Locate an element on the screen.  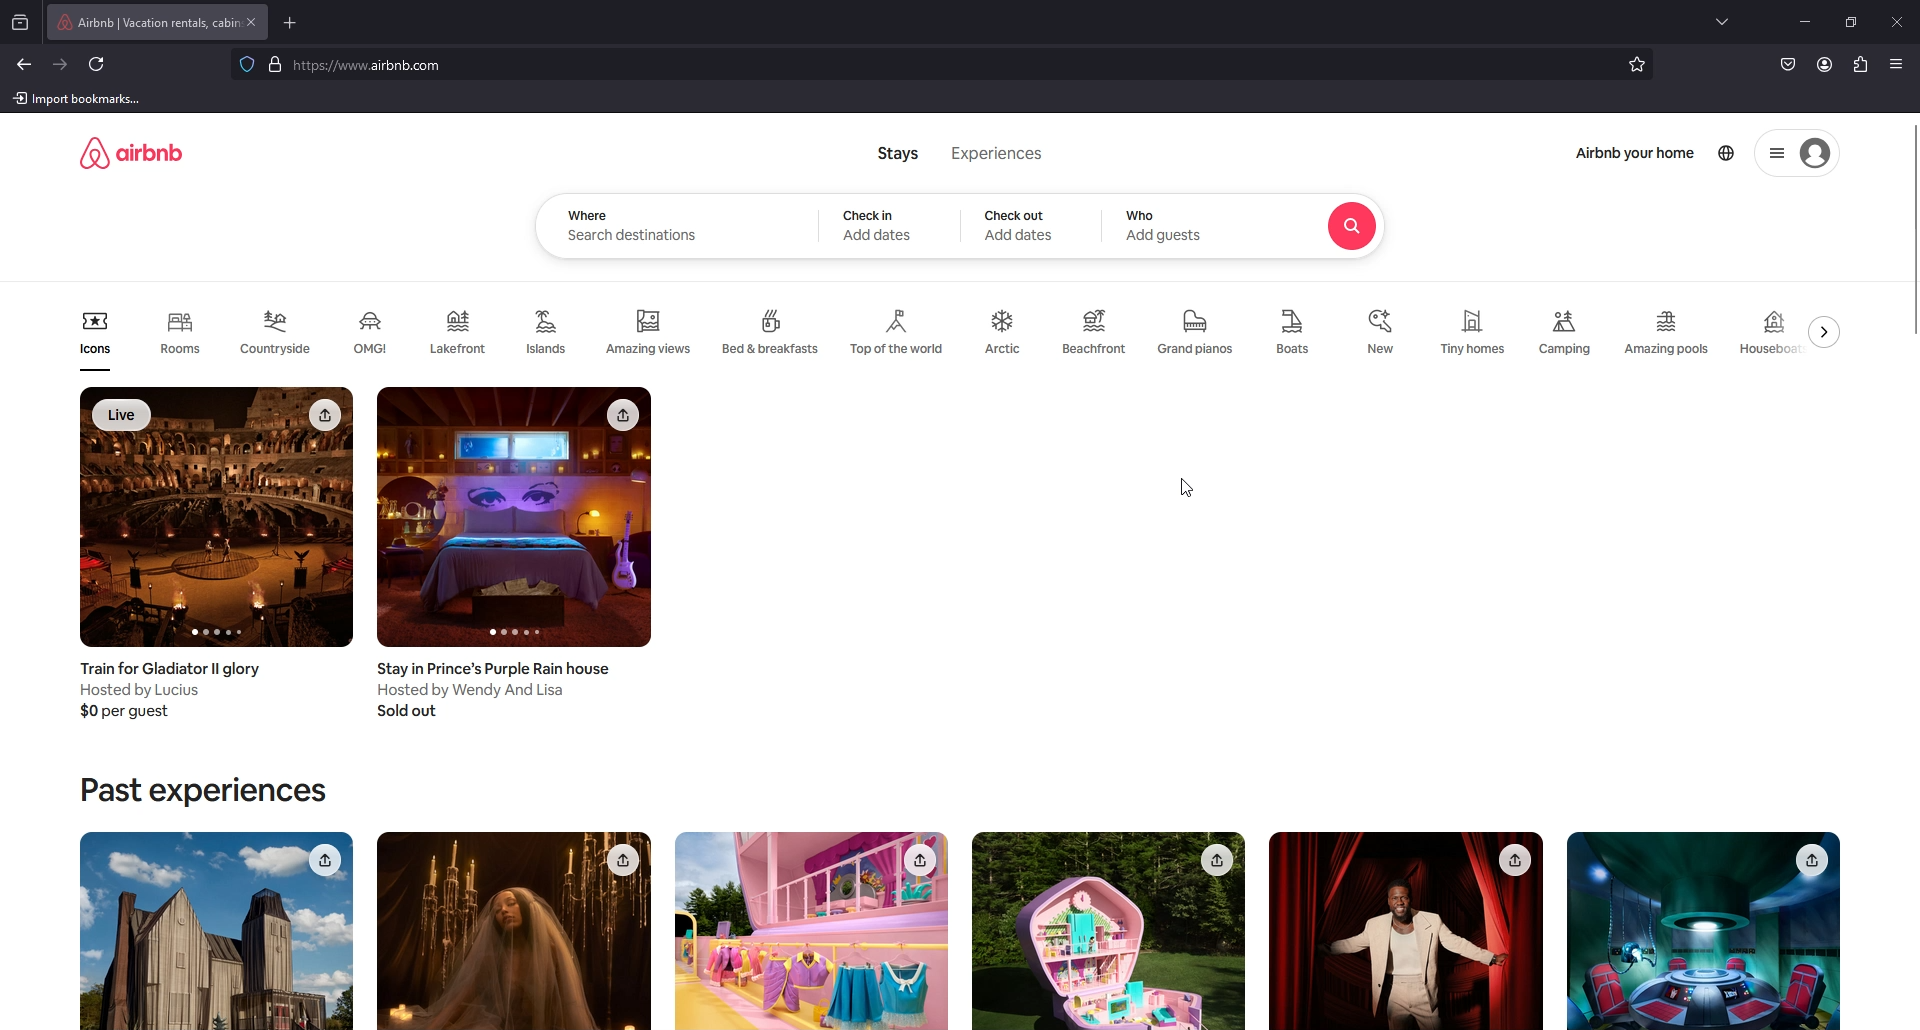
Islands is located at coordinates (551, 330).